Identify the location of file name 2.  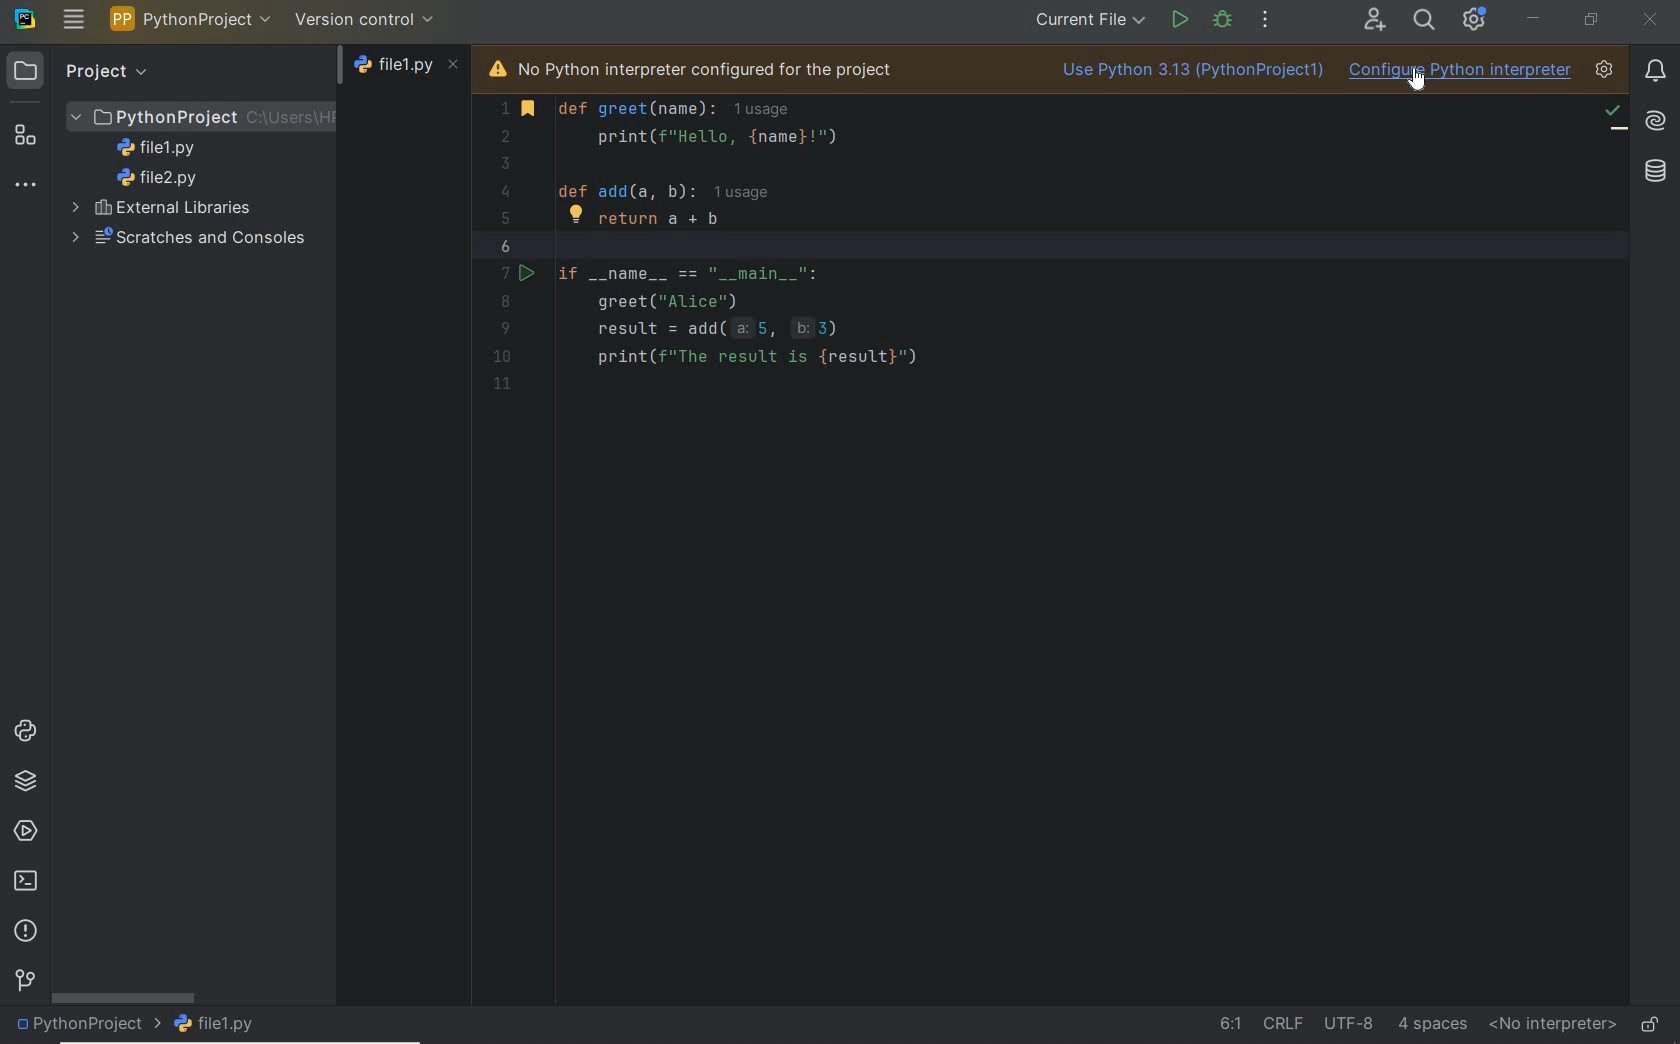
(158, 178).